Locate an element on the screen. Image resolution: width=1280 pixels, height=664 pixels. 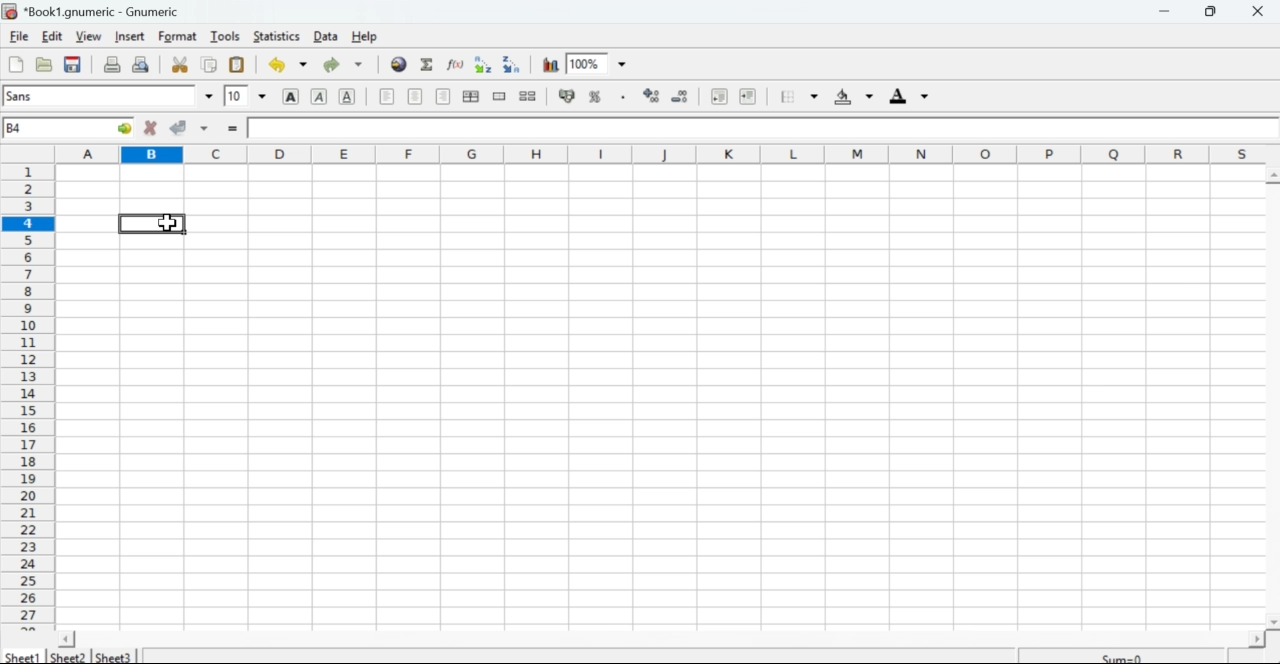
Paste is located at coordinates (238, 66).